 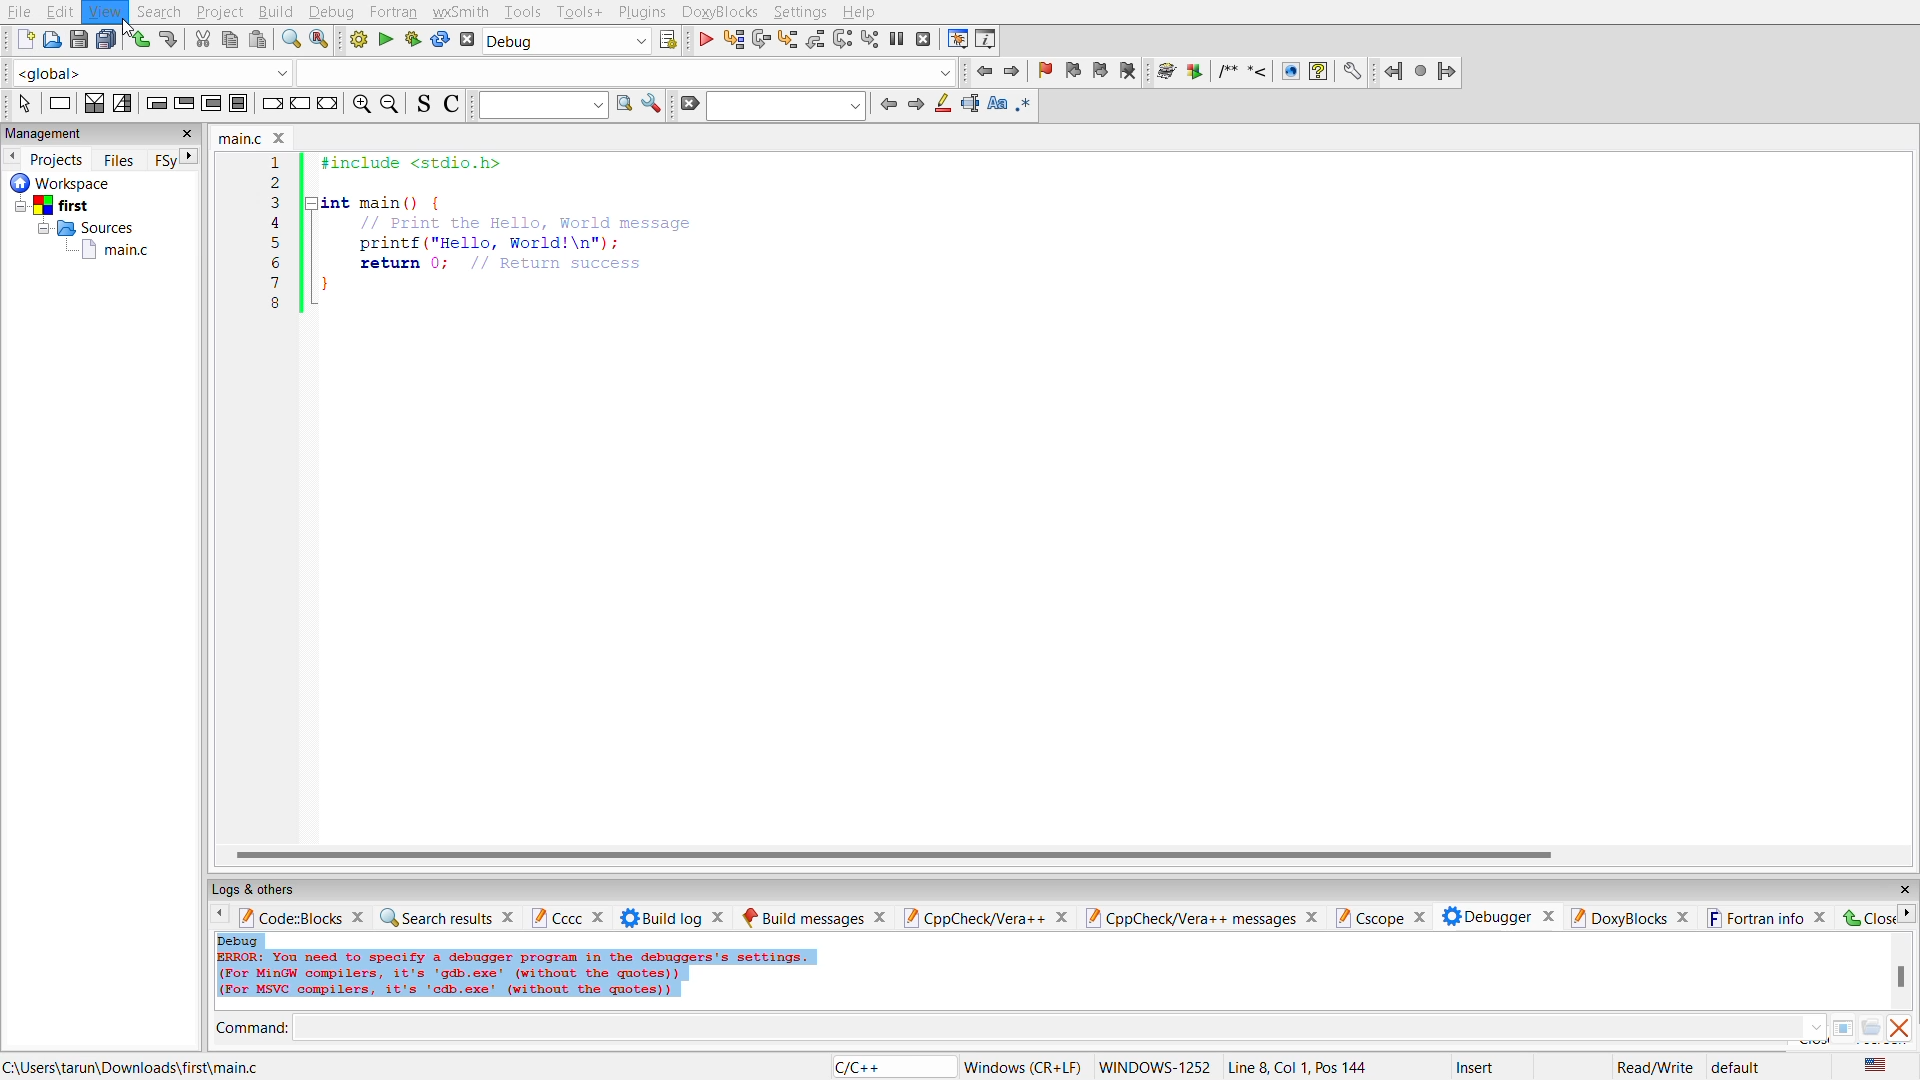 What do you see at coordinates (59, 159) in the screenshot?
I see `projects` at bounding box center [59, 159].